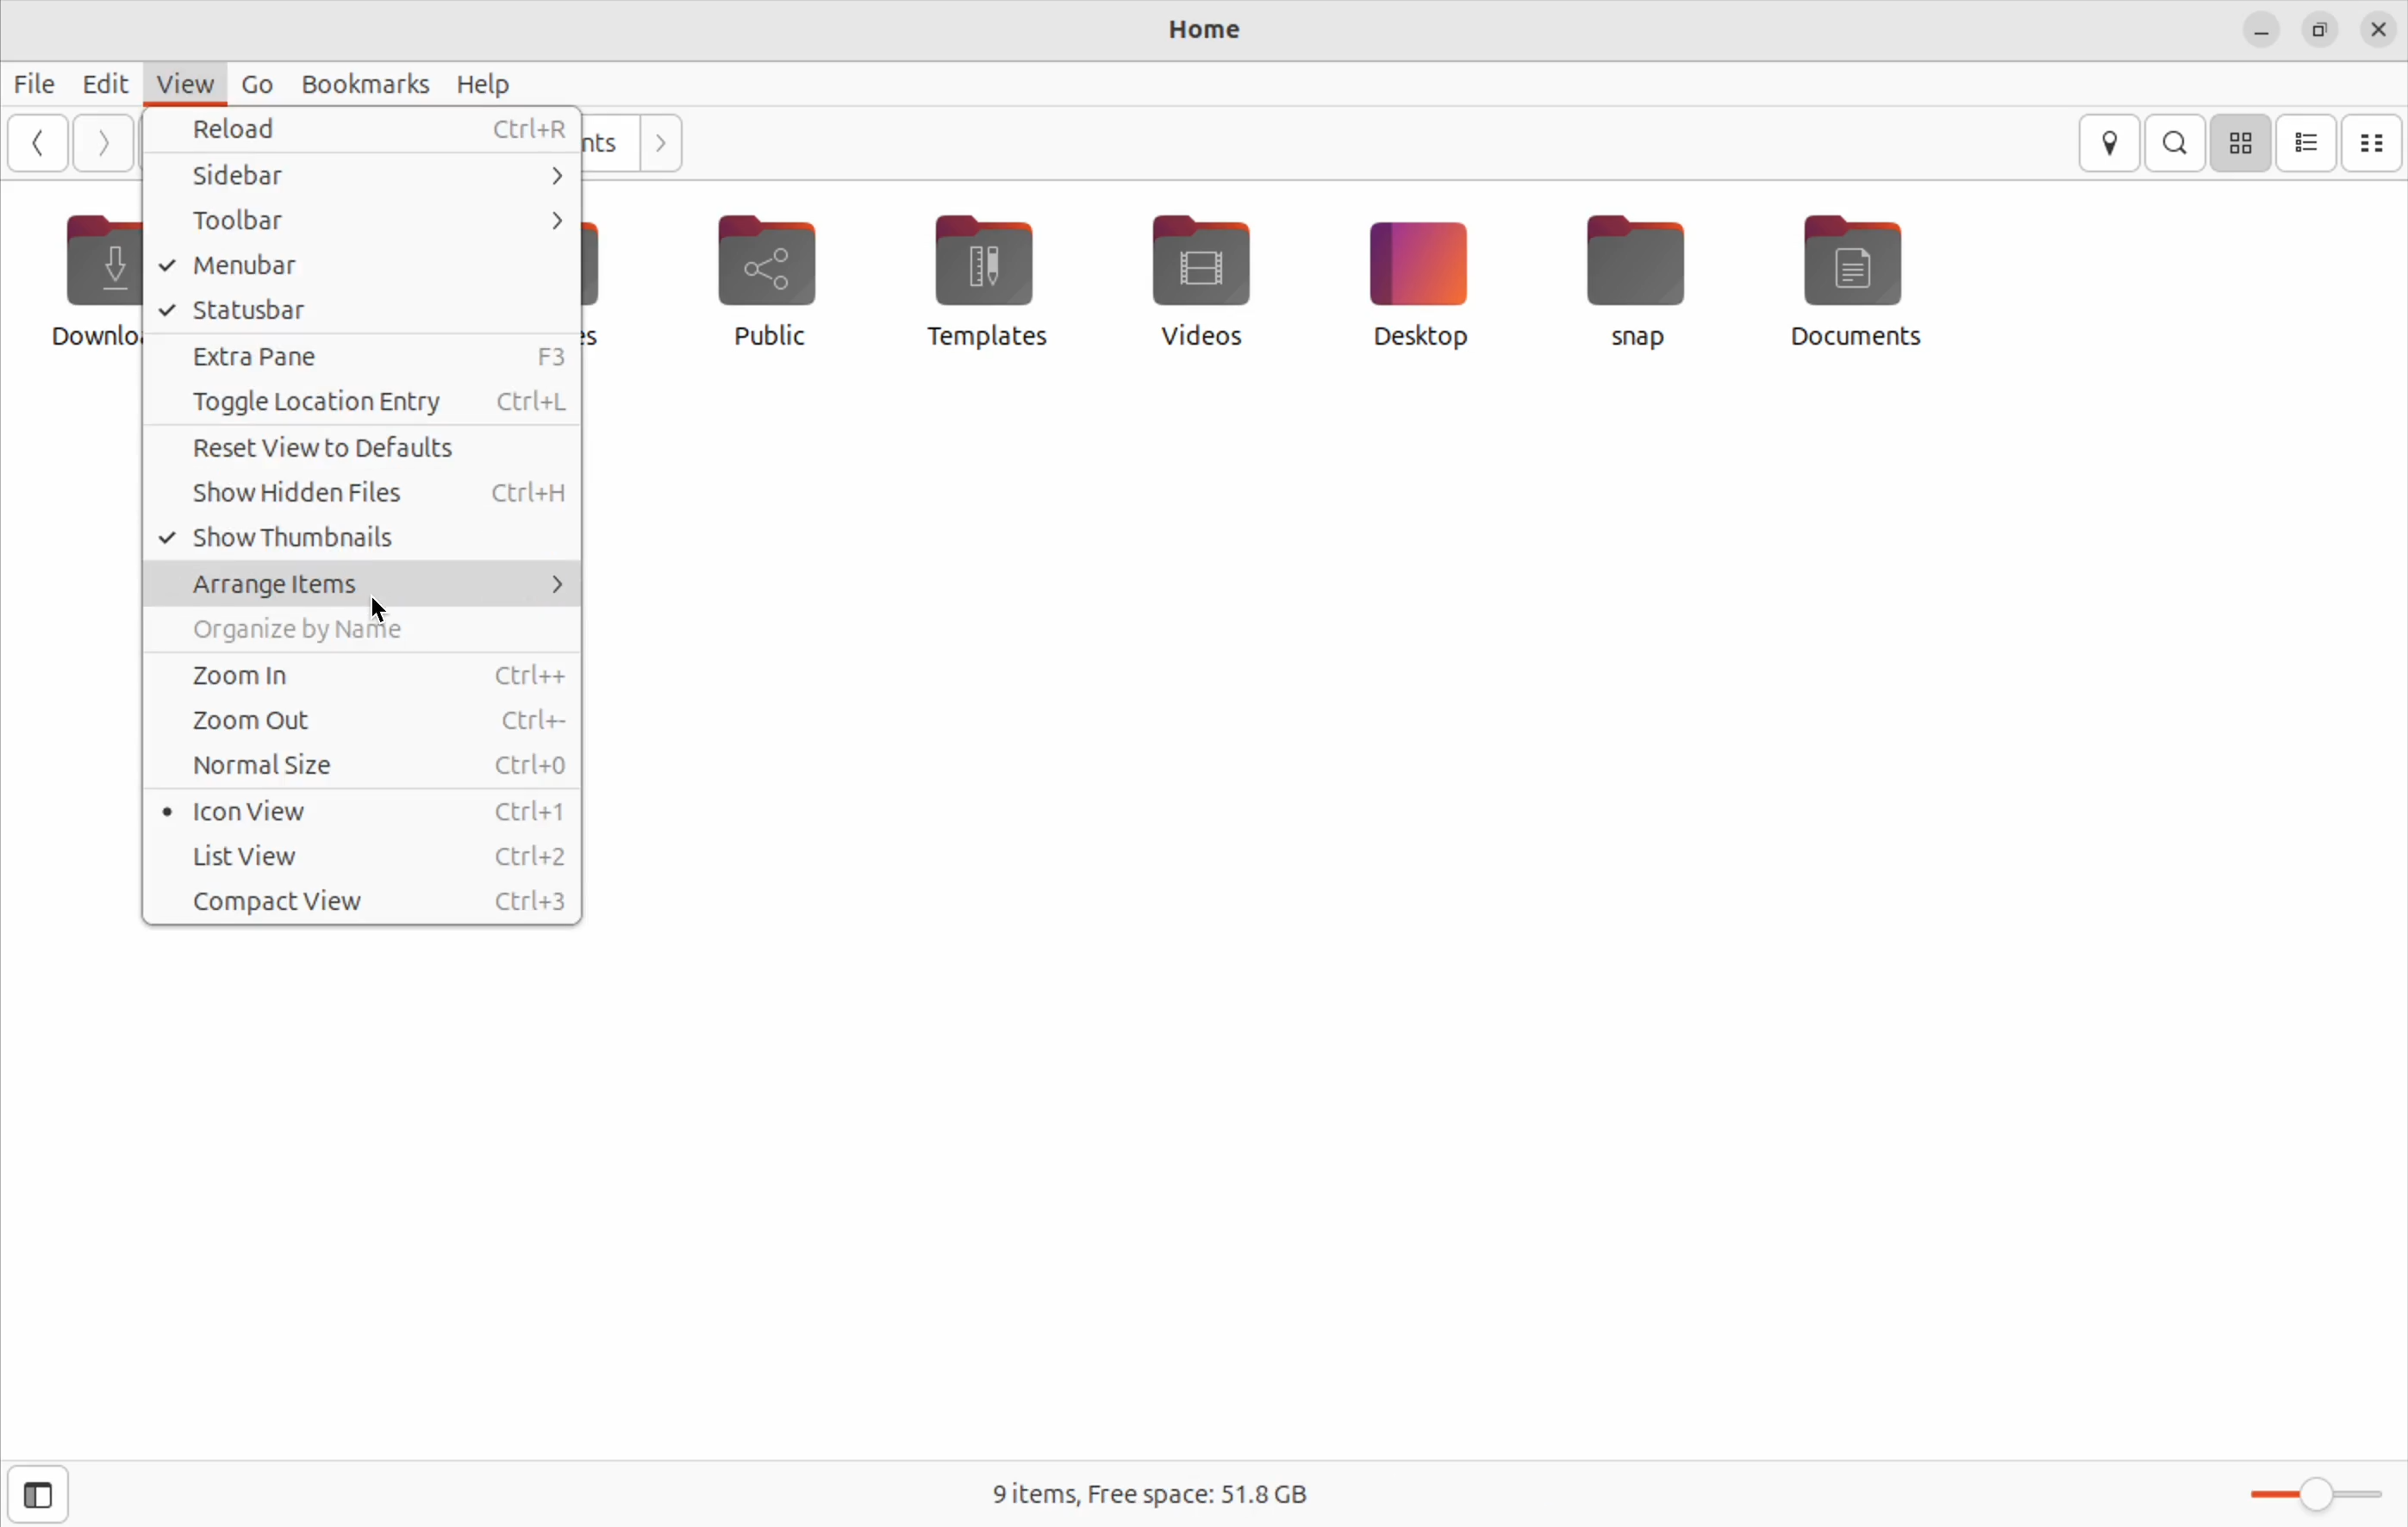  I want to click on minimize, so click(2258, 32).